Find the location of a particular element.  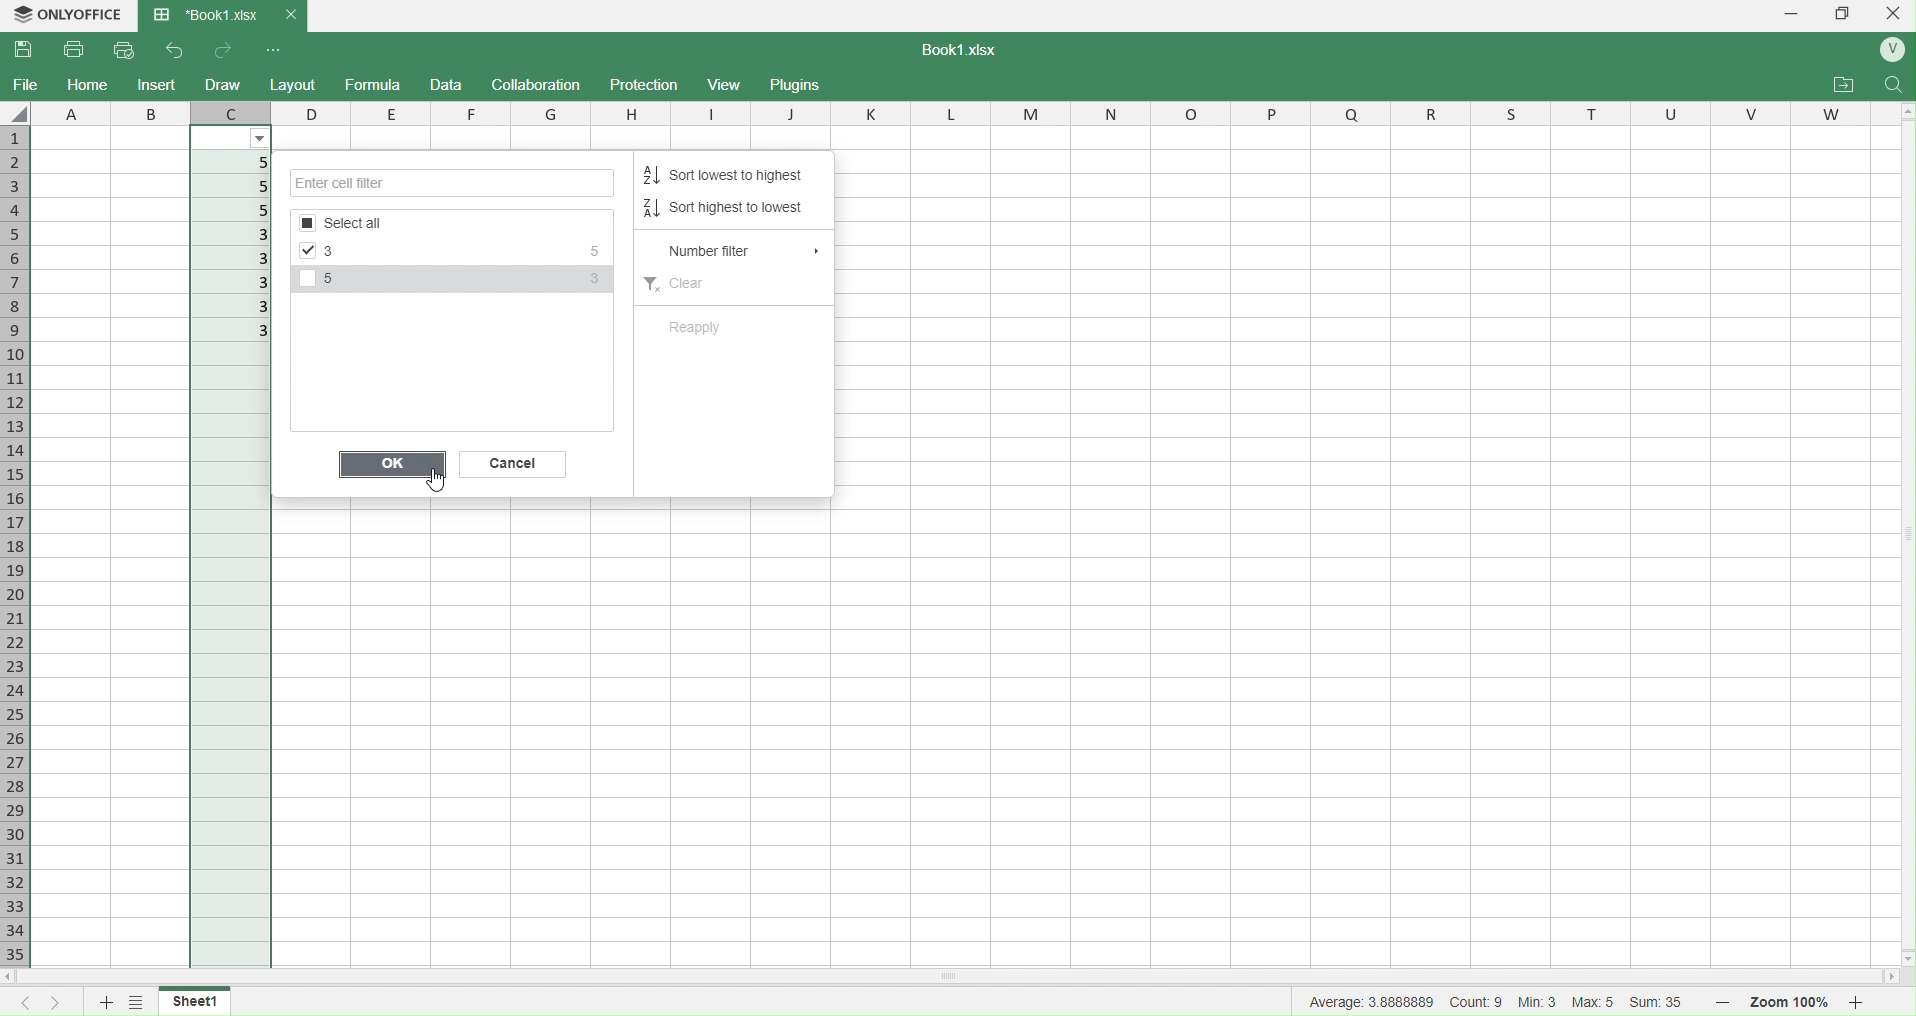

sheet list is located at coordinates (139, 1000).